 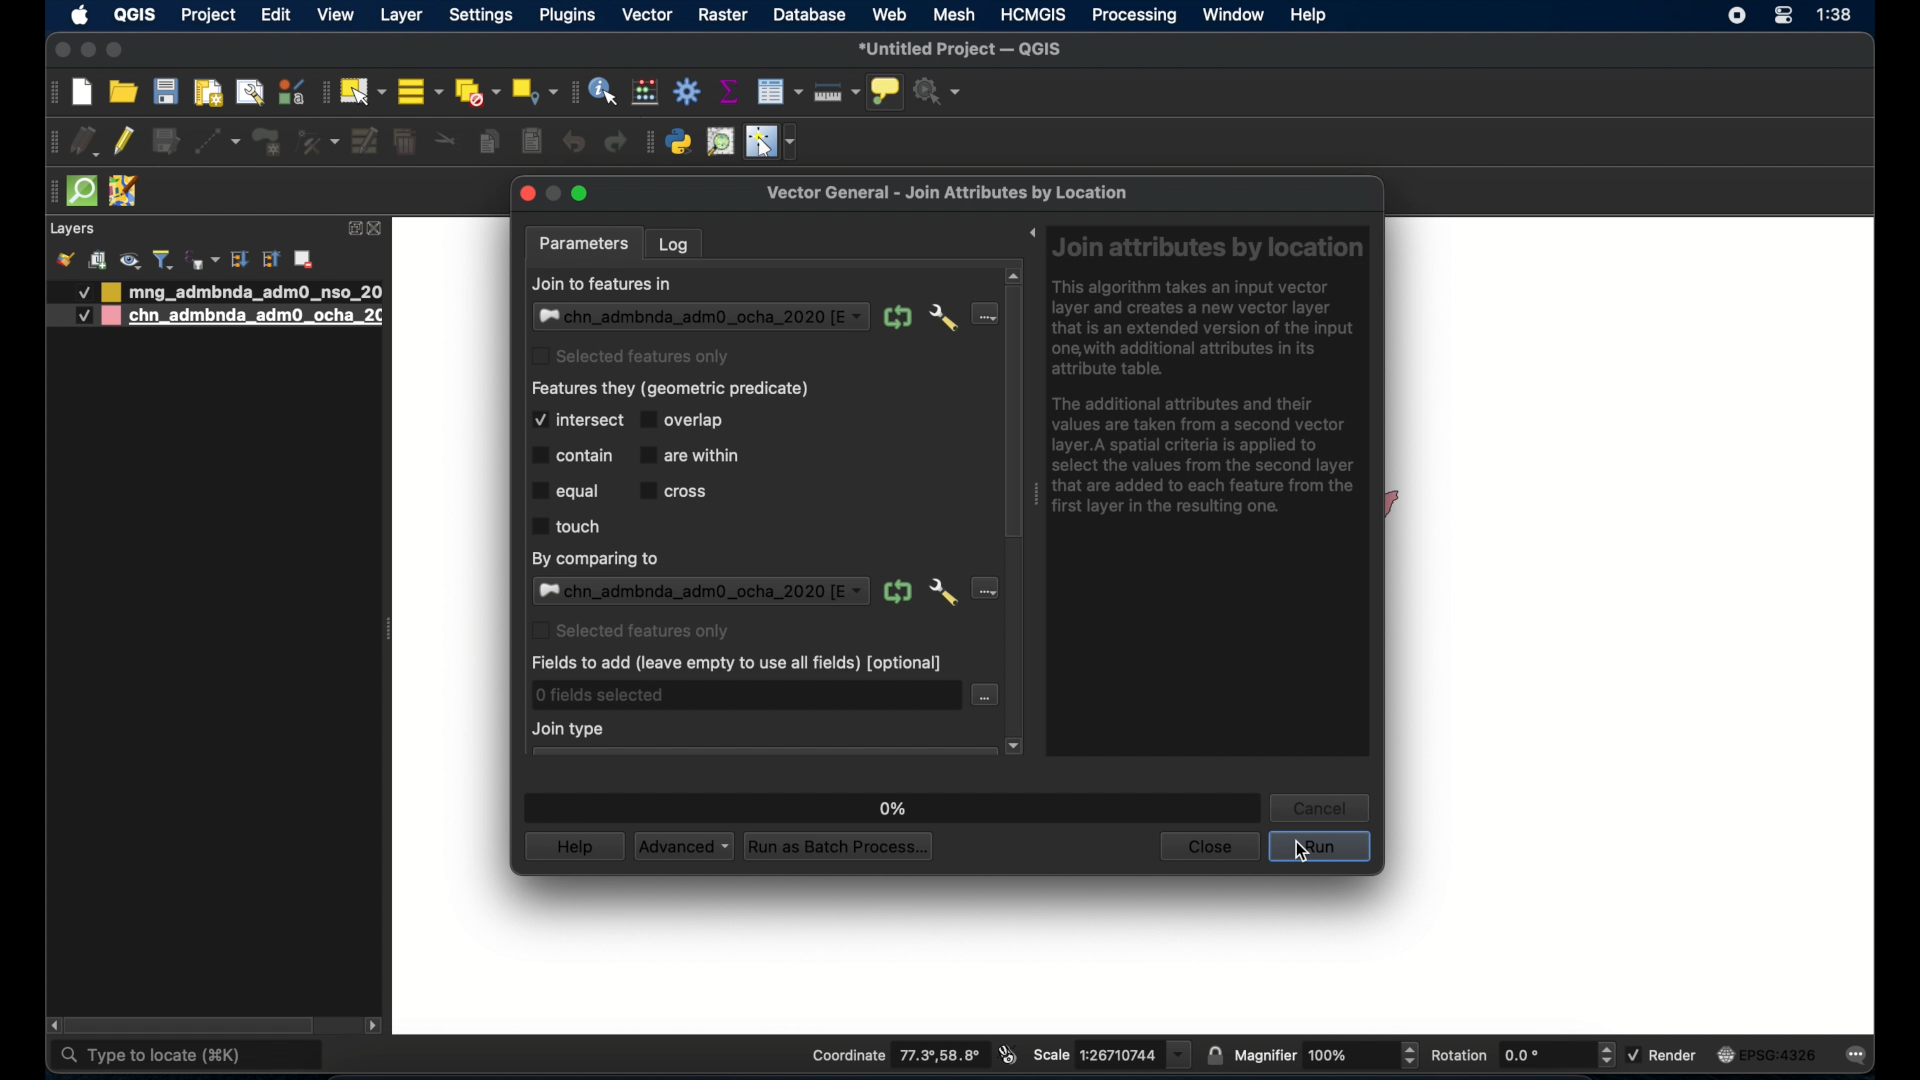 I want to click on add polygon feature, so click(x=266, y=141).